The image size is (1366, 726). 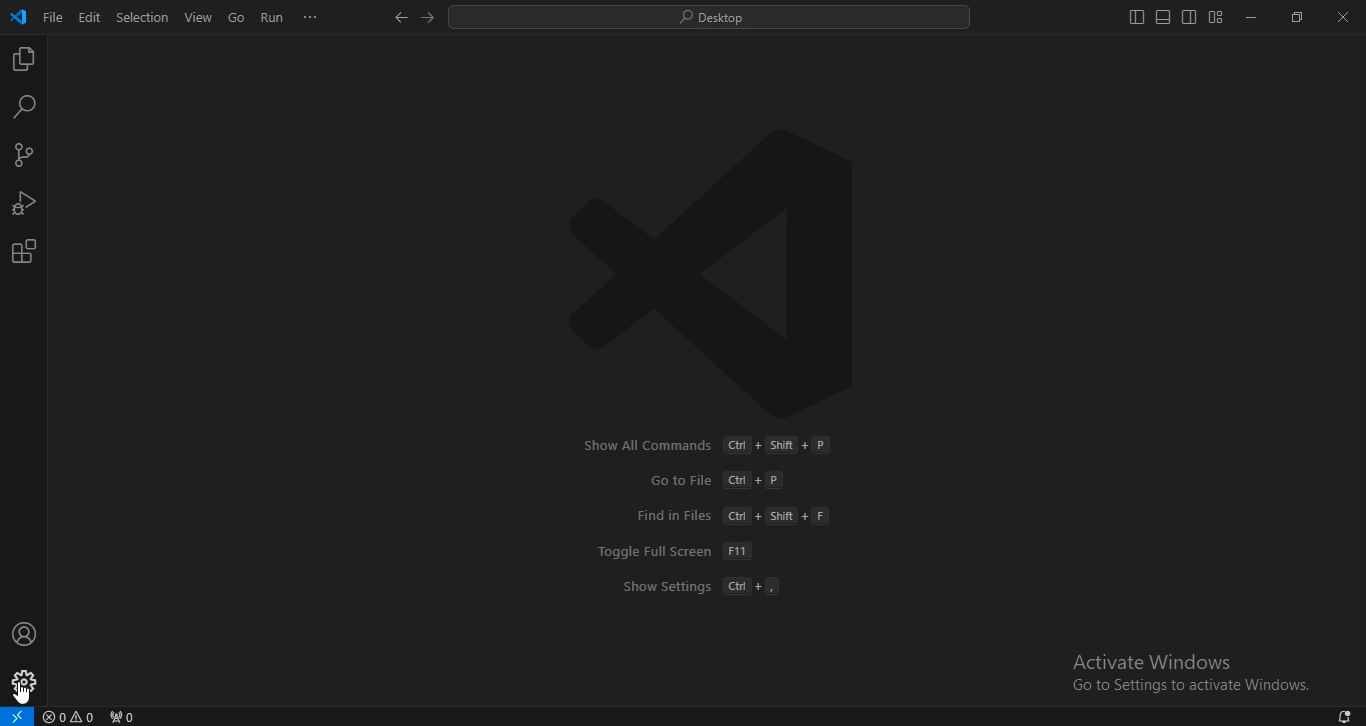 I want to click on selection, so click(x=144, y=16).